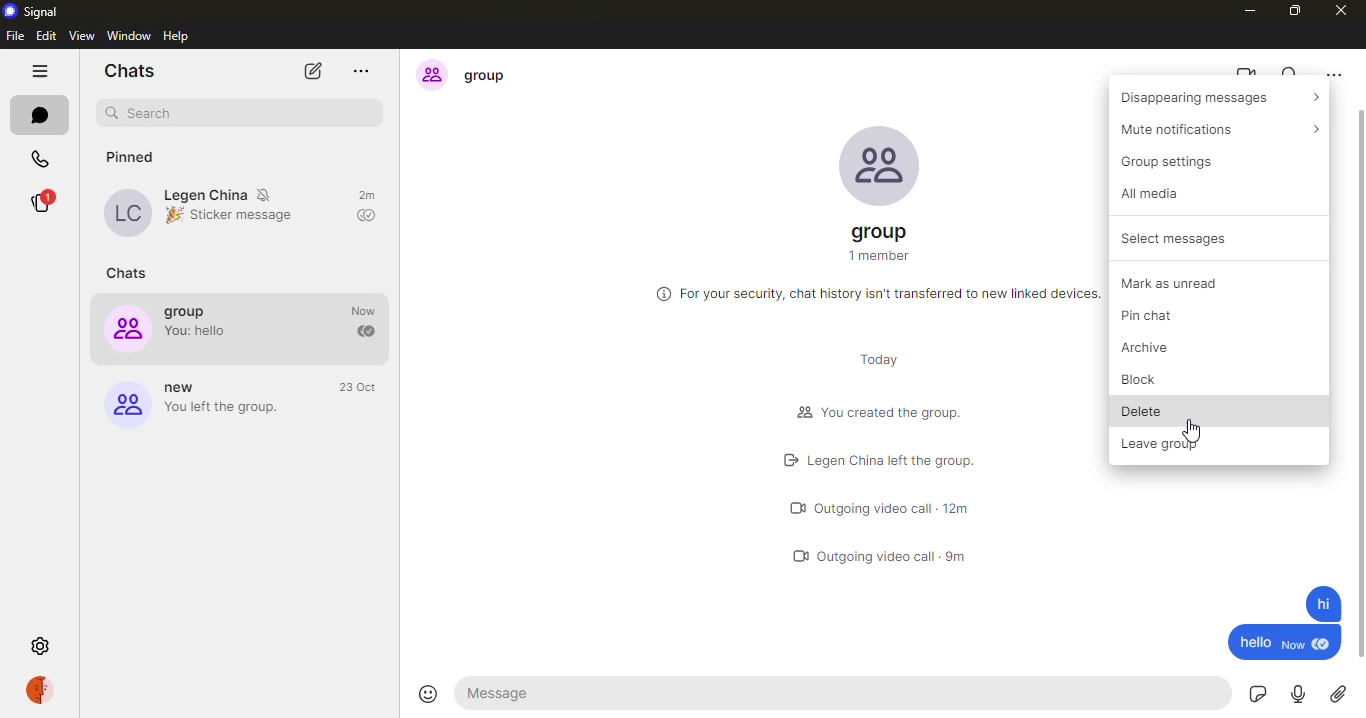 This screenshot has height=718, width=1366. I want to click on view, so click(83, 35).